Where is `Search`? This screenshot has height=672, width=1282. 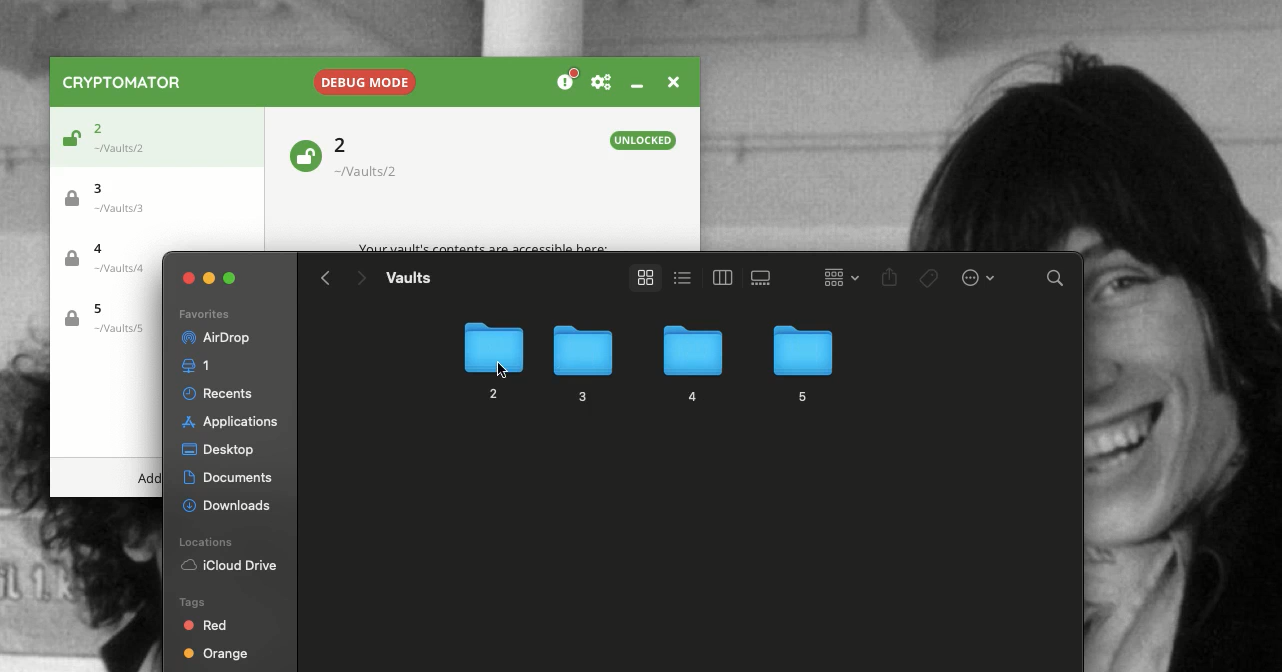 Search is located at coordinates (1056, 281).